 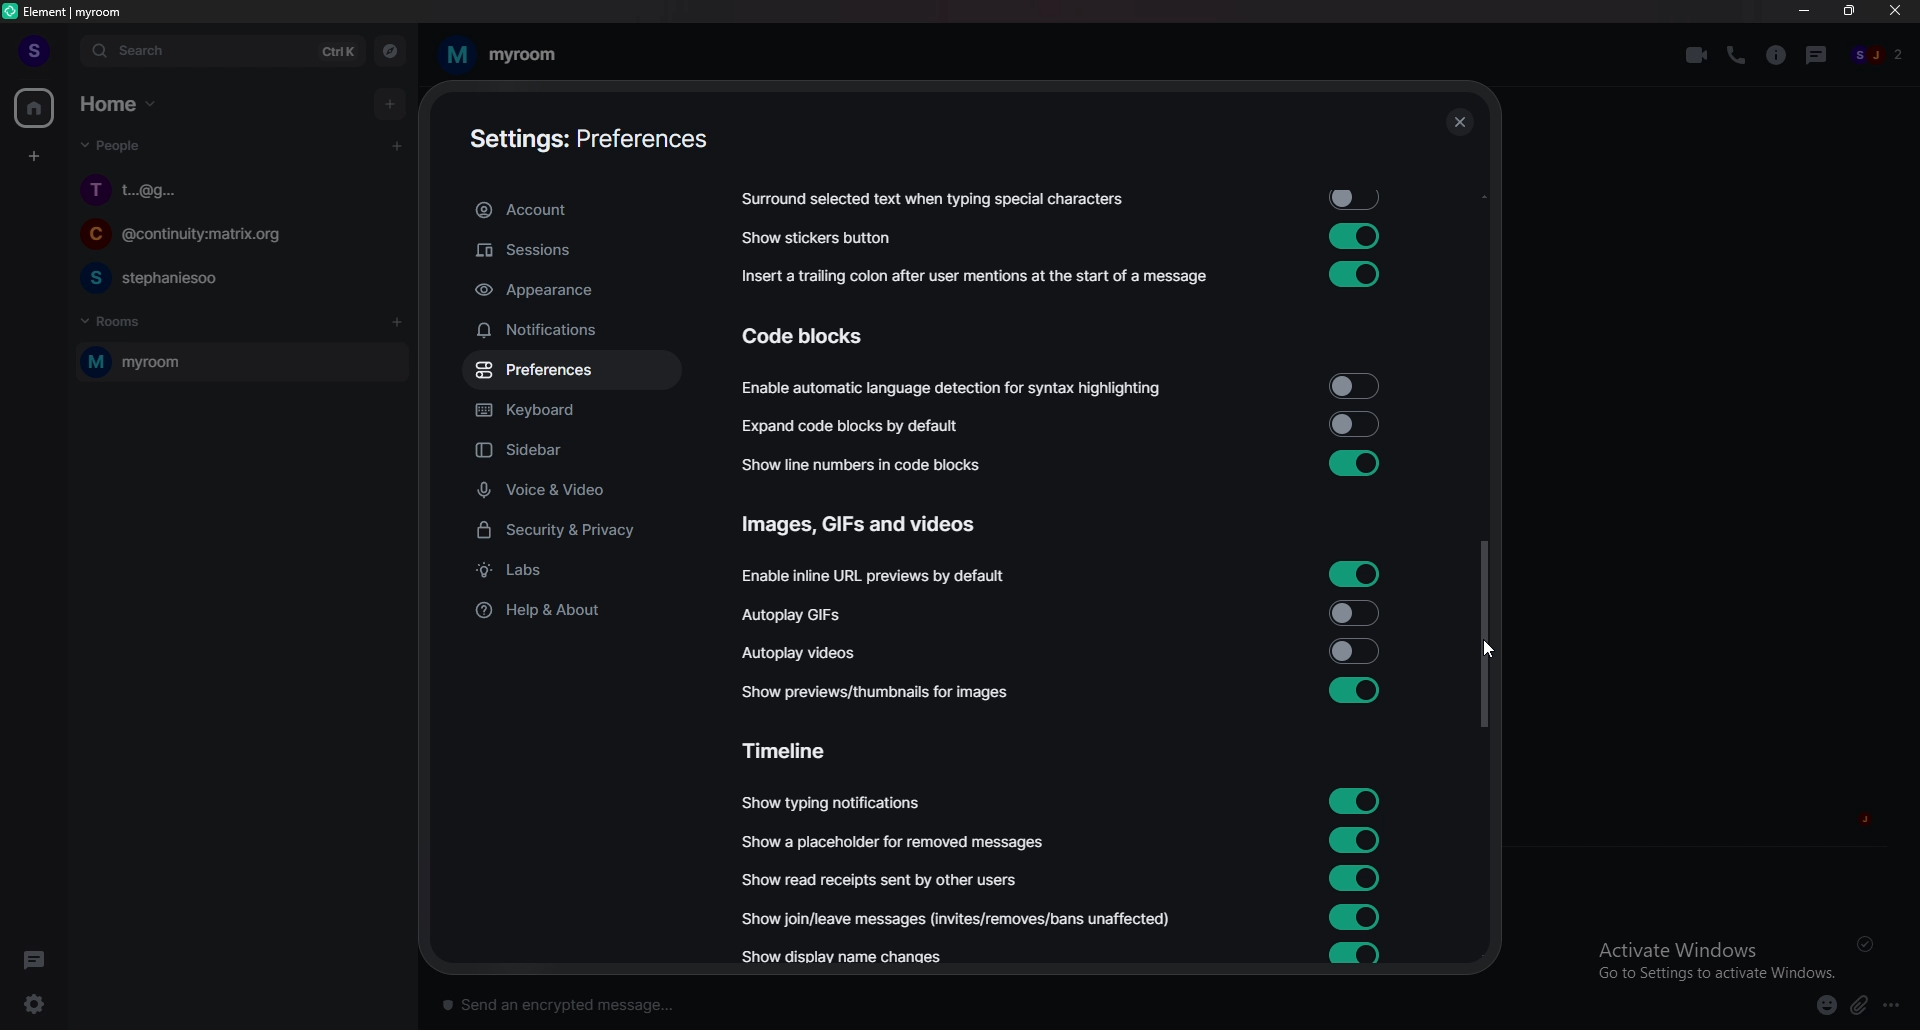 What do you see at coordinates (578, 452) in the screenshot?
I see `sidebar` at bounding box center [578, 452].